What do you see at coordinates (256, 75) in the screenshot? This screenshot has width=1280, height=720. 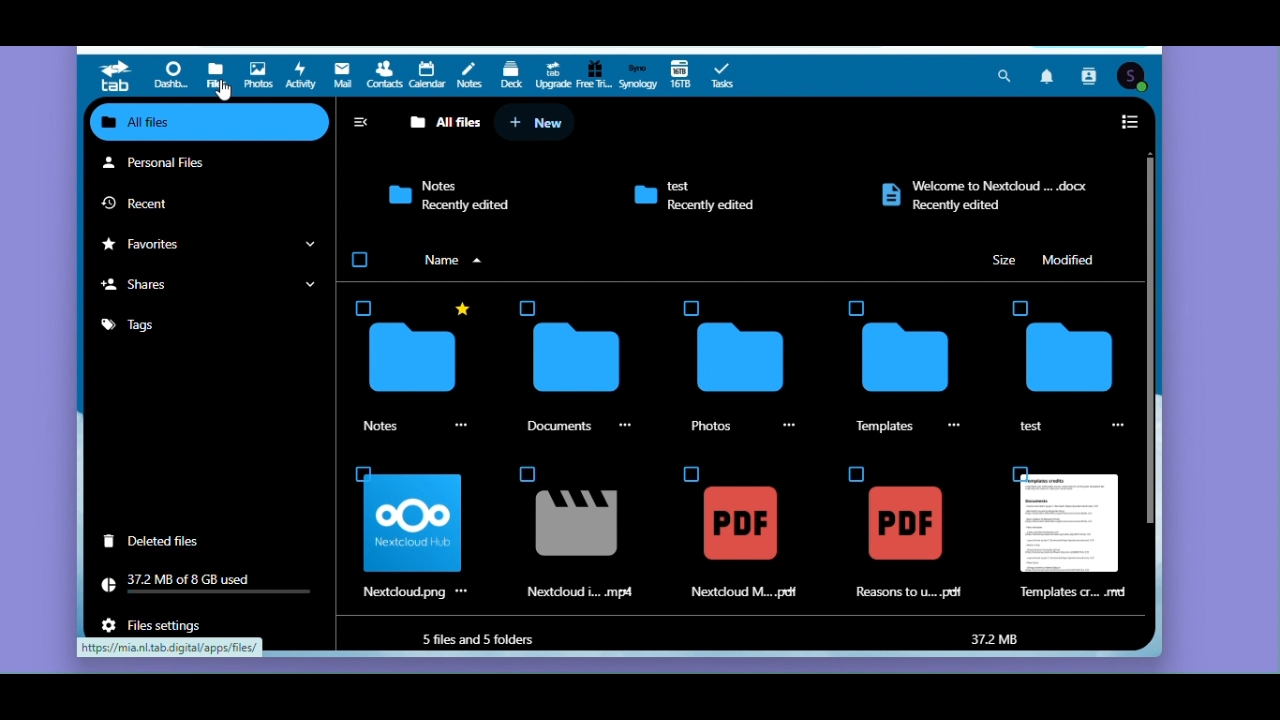 I see `Photos` at bounding box center [256, 75].